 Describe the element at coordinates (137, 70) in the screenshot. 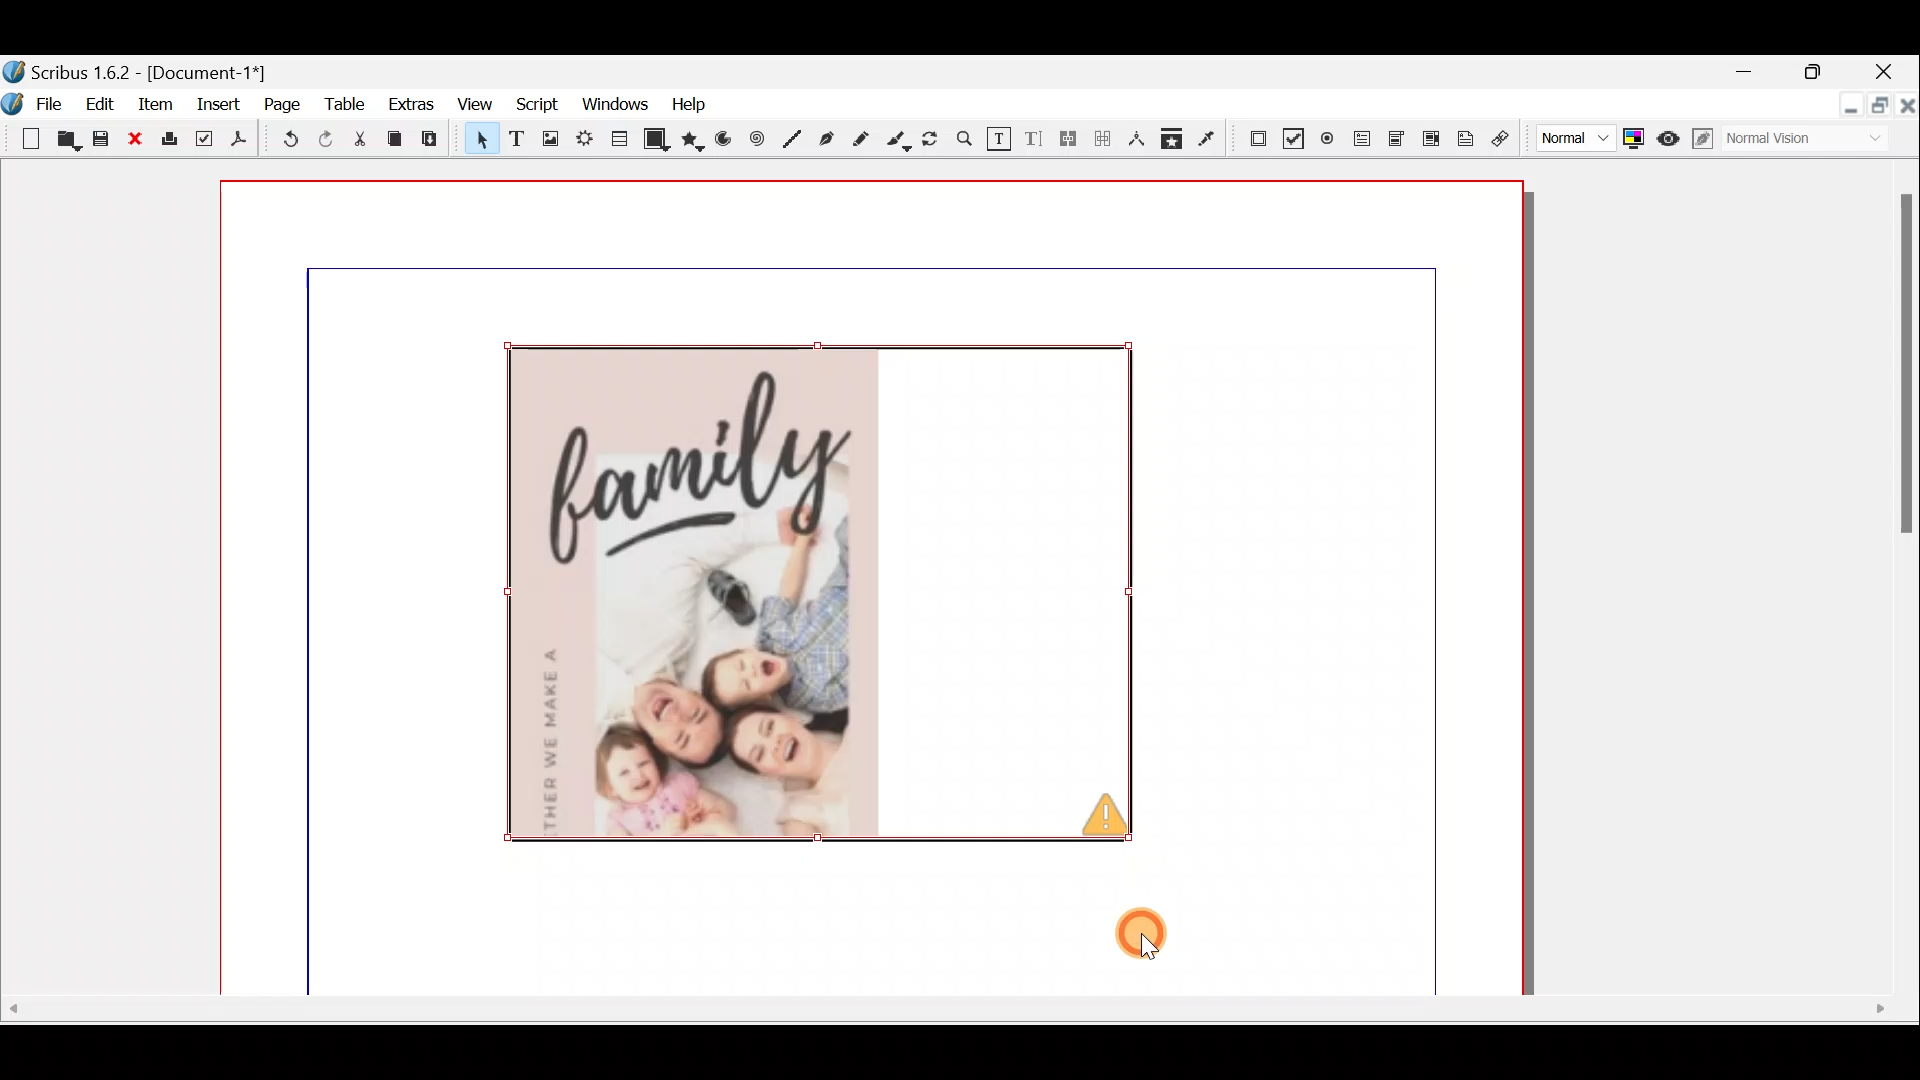

I see `Document name` at that location.